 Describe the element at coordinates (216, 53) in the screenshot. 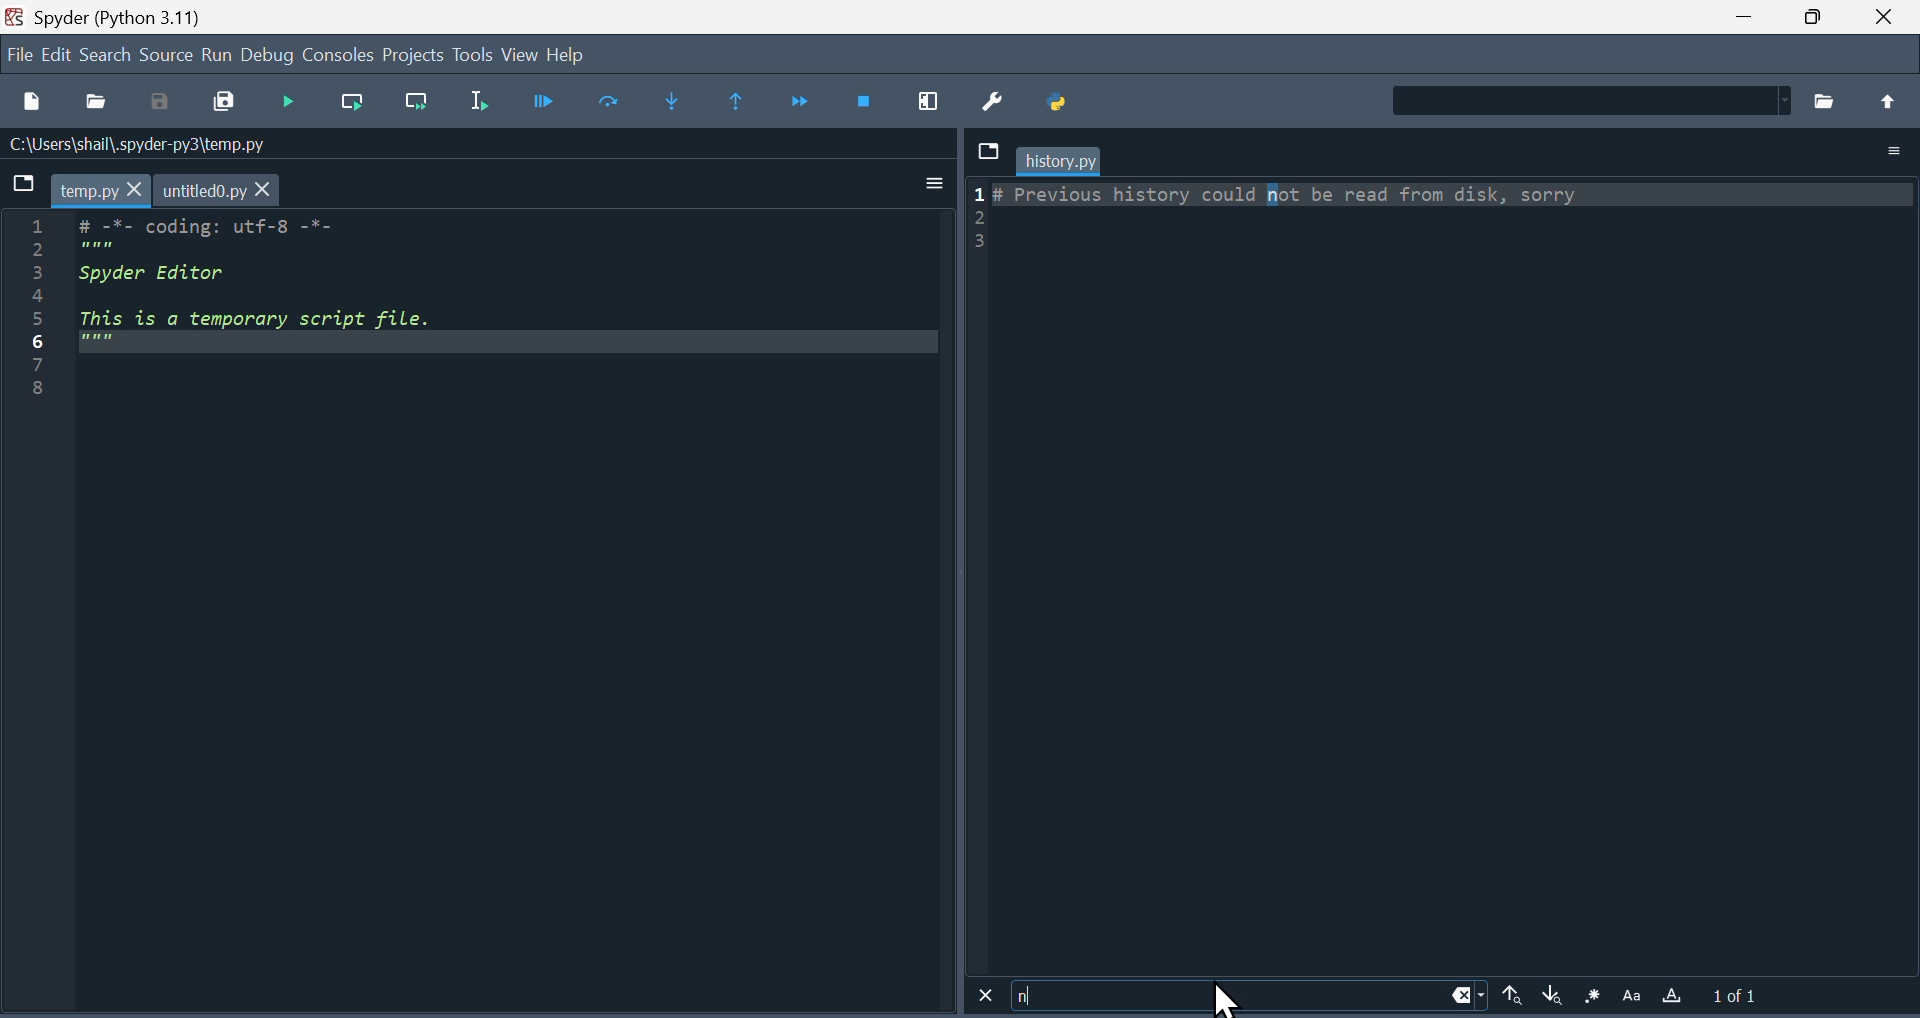

I see `run` at that location.